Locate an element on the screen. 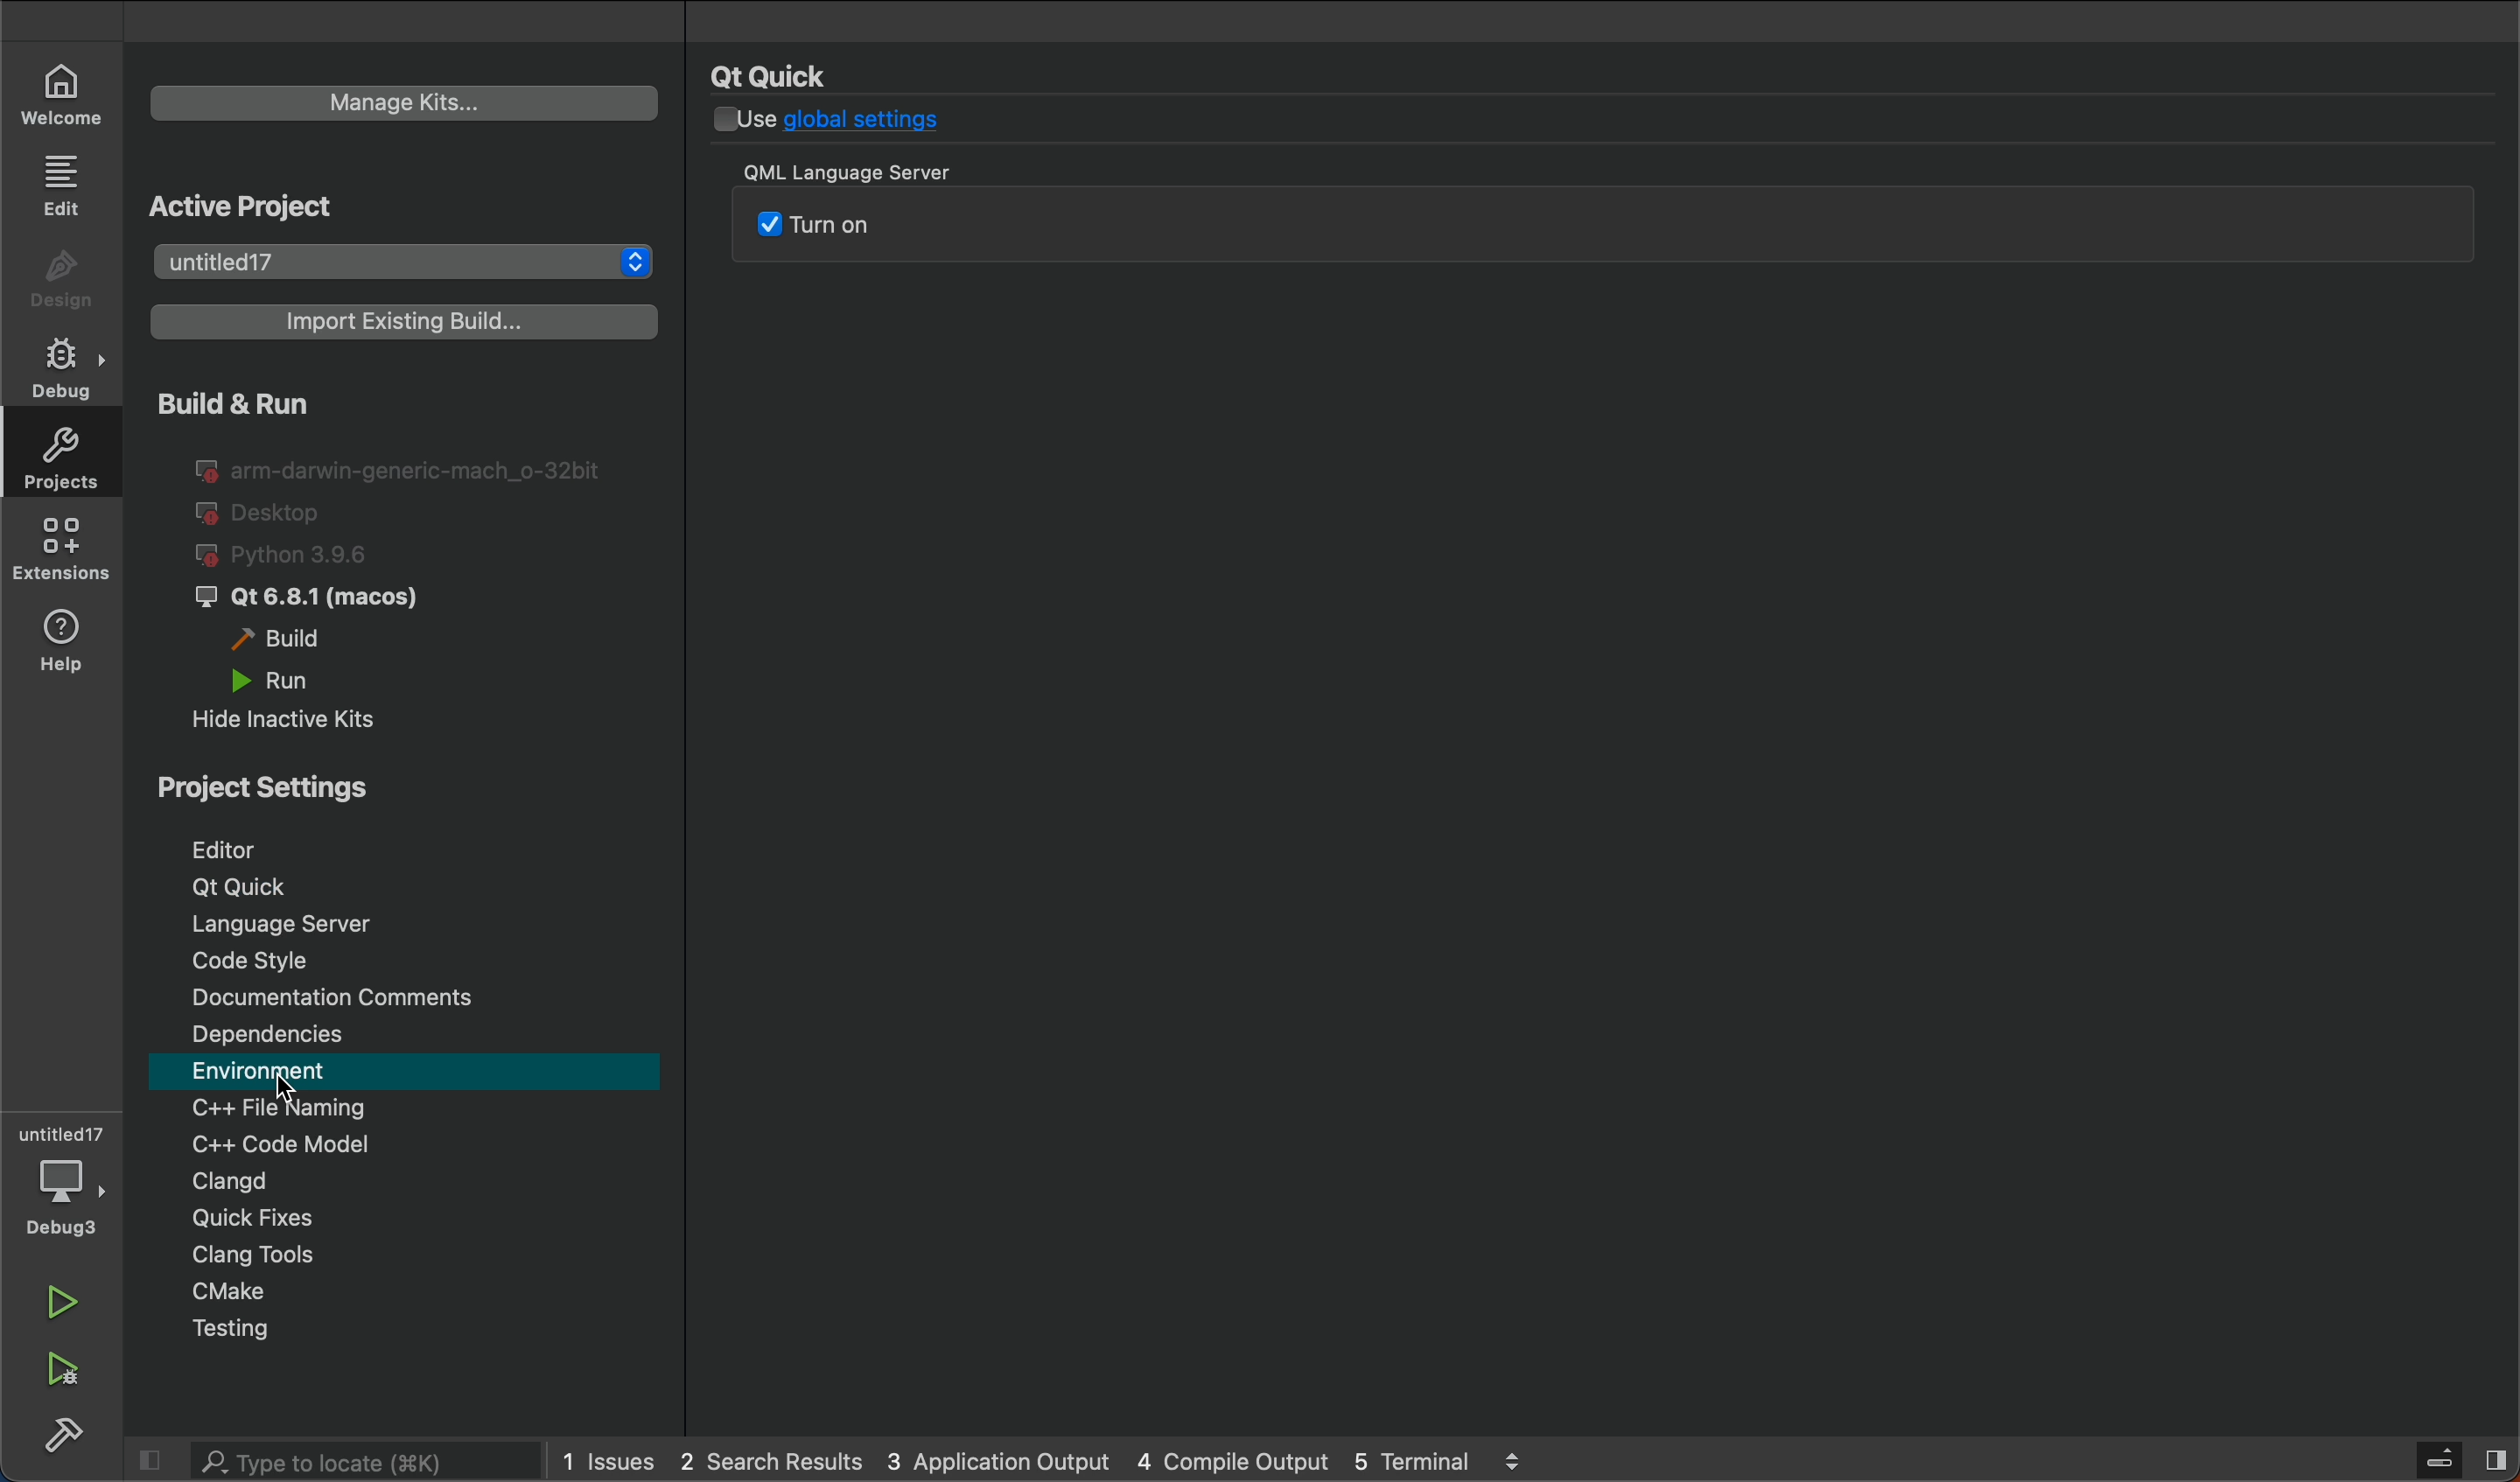 The height and width of the screenshot is (1482, 2520). design is located at coordinates (67, 281).